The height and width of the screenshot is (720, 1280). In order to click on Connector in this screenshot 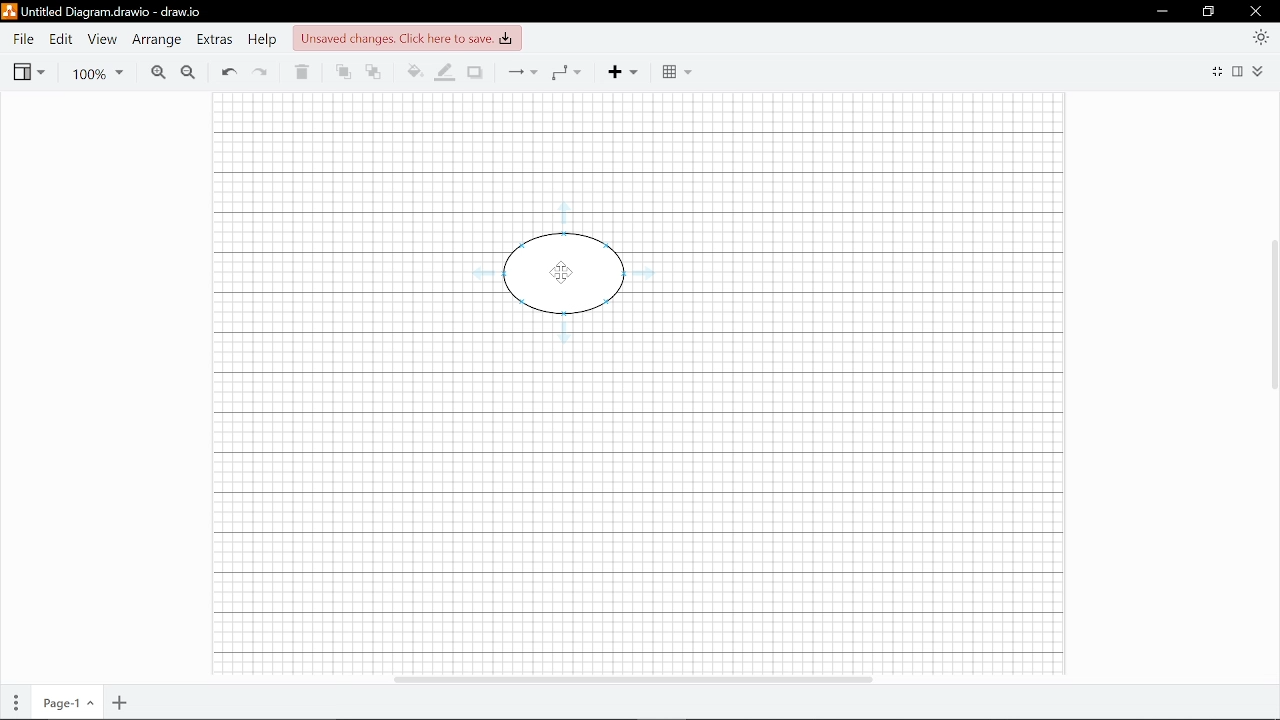, I will do `click(523, 72)`.